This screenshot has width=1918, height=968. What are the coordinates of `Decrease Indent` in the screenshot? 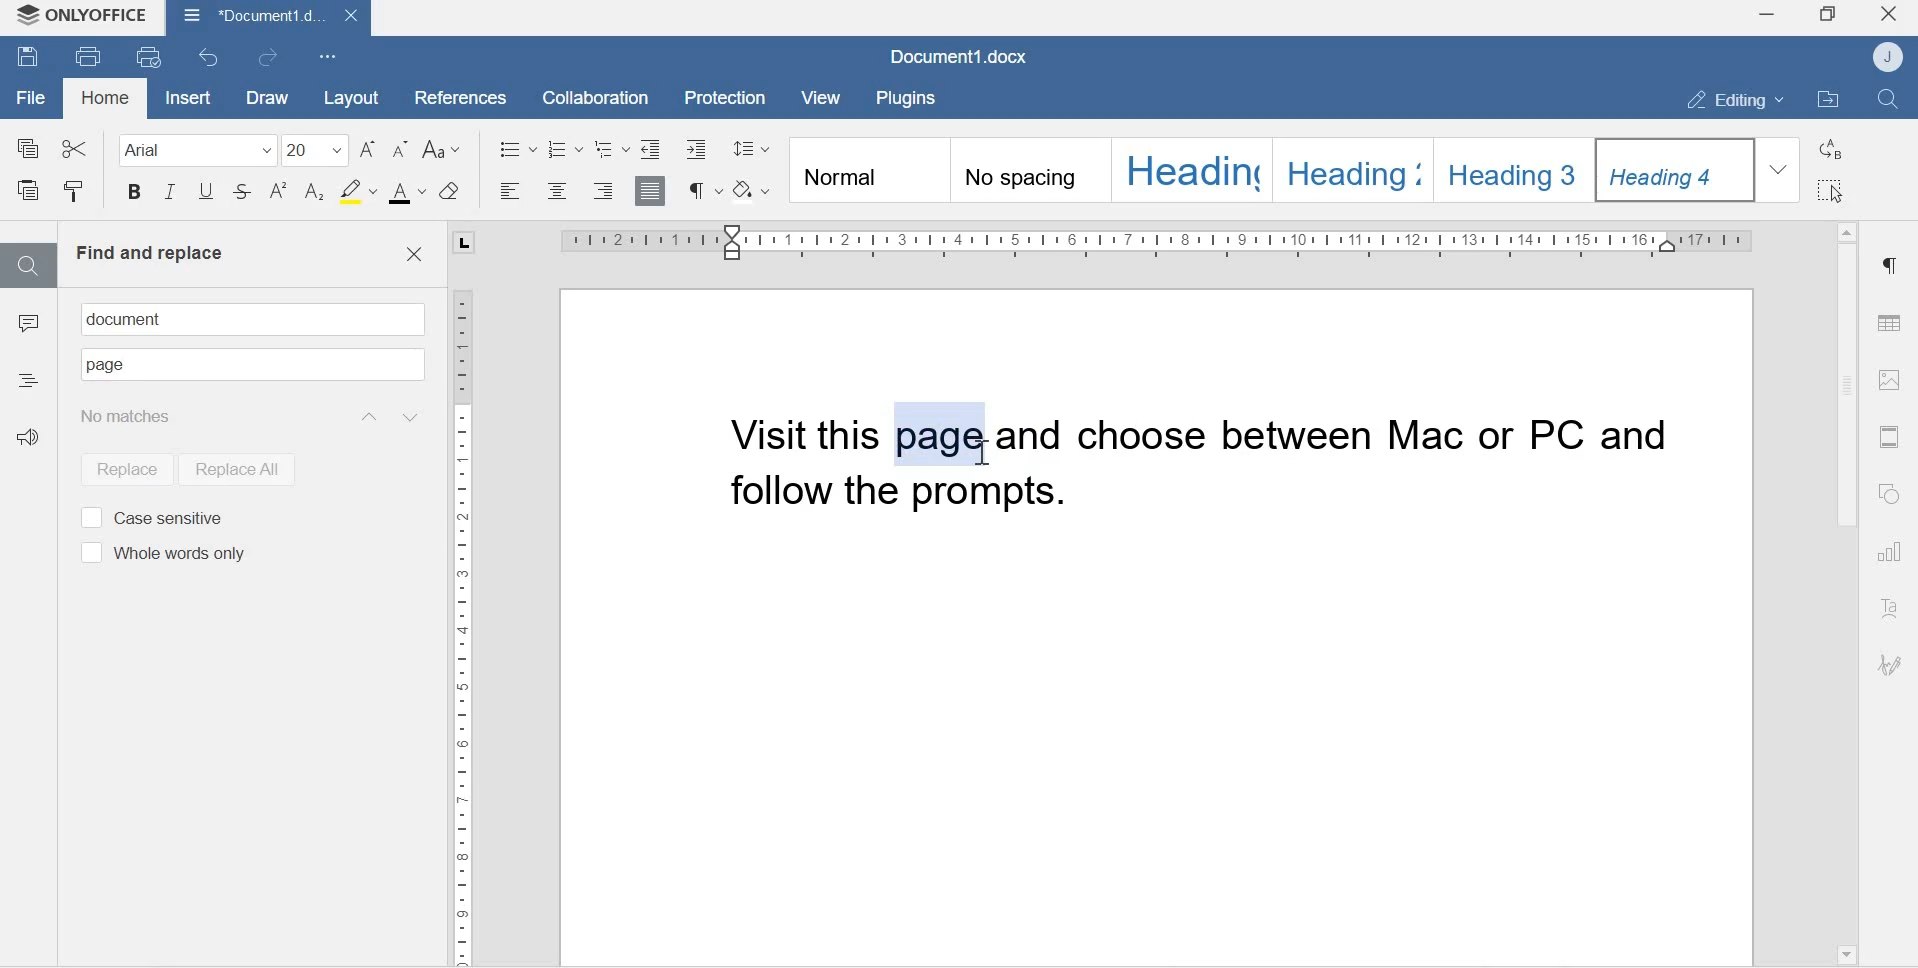 It's located at (701, 148).